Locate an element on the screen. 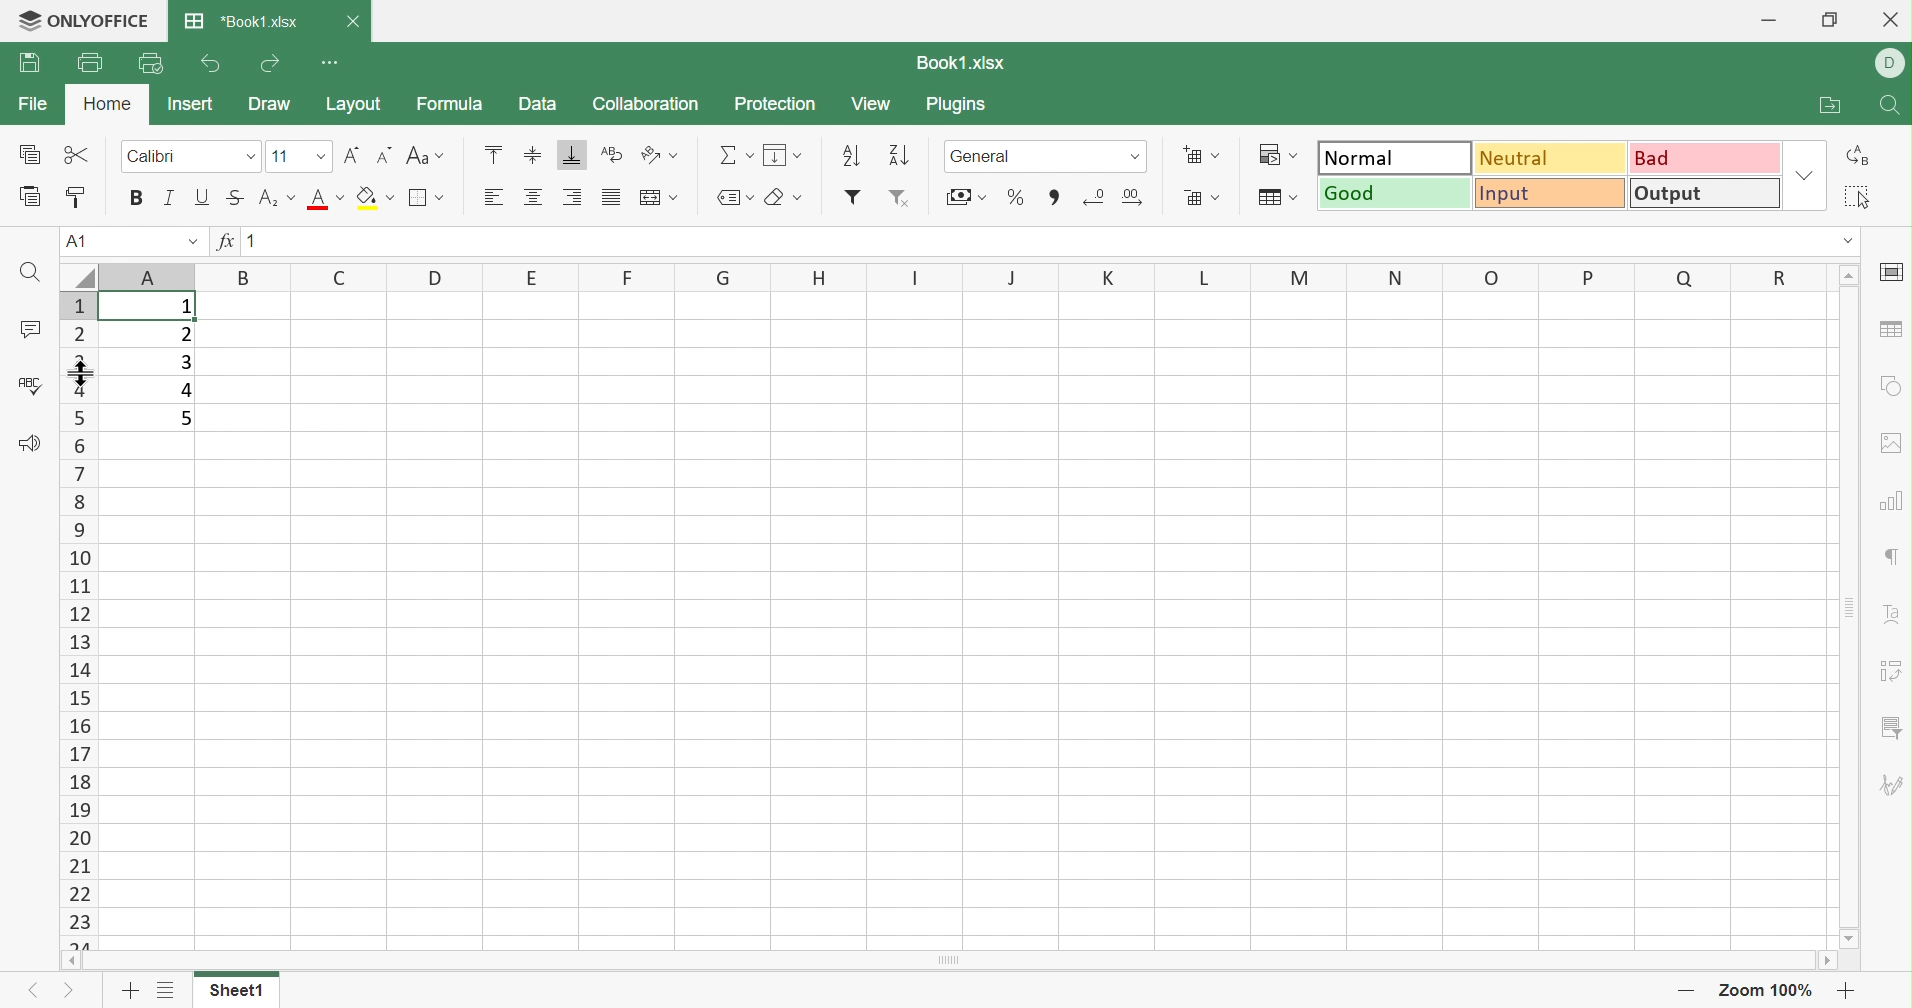 The width and height of the screenshot is (1912, 1008). Drop Down is located at coordinates (678, 156).